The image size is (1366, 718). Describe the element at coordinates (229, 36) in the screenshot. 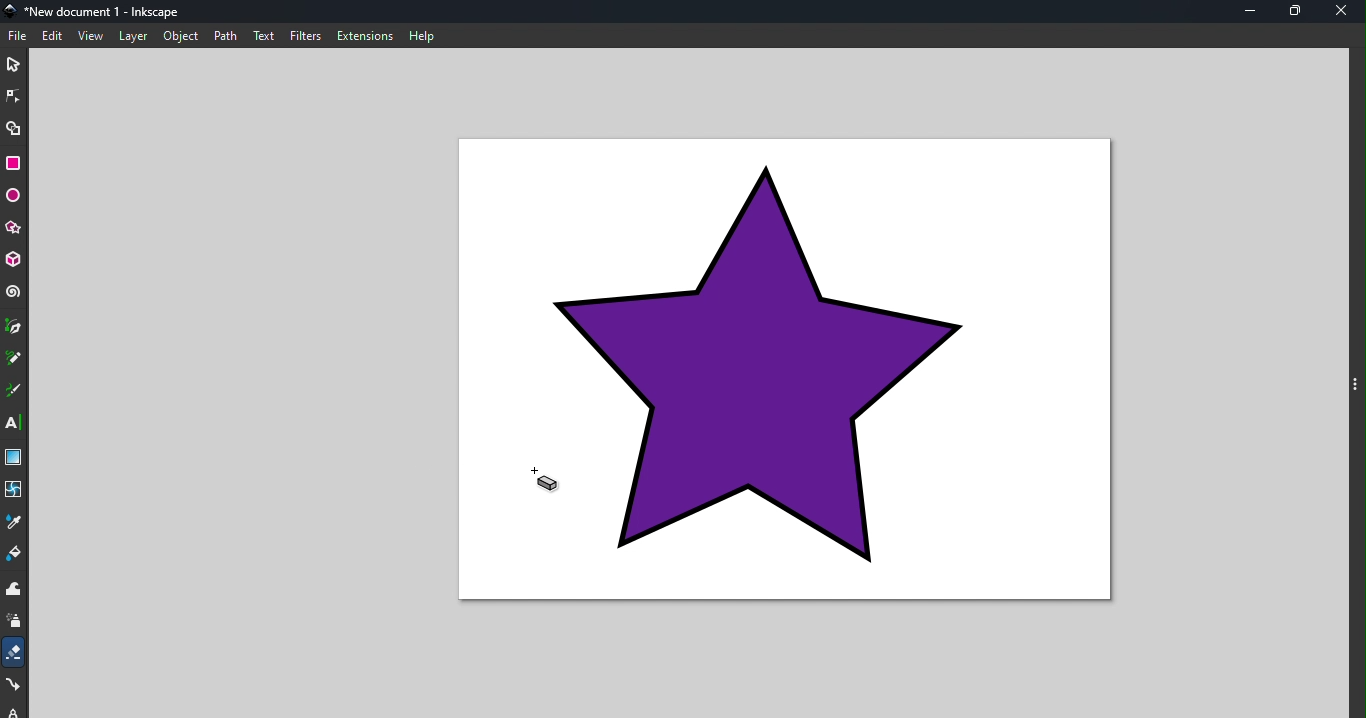

I see `path` at that location.